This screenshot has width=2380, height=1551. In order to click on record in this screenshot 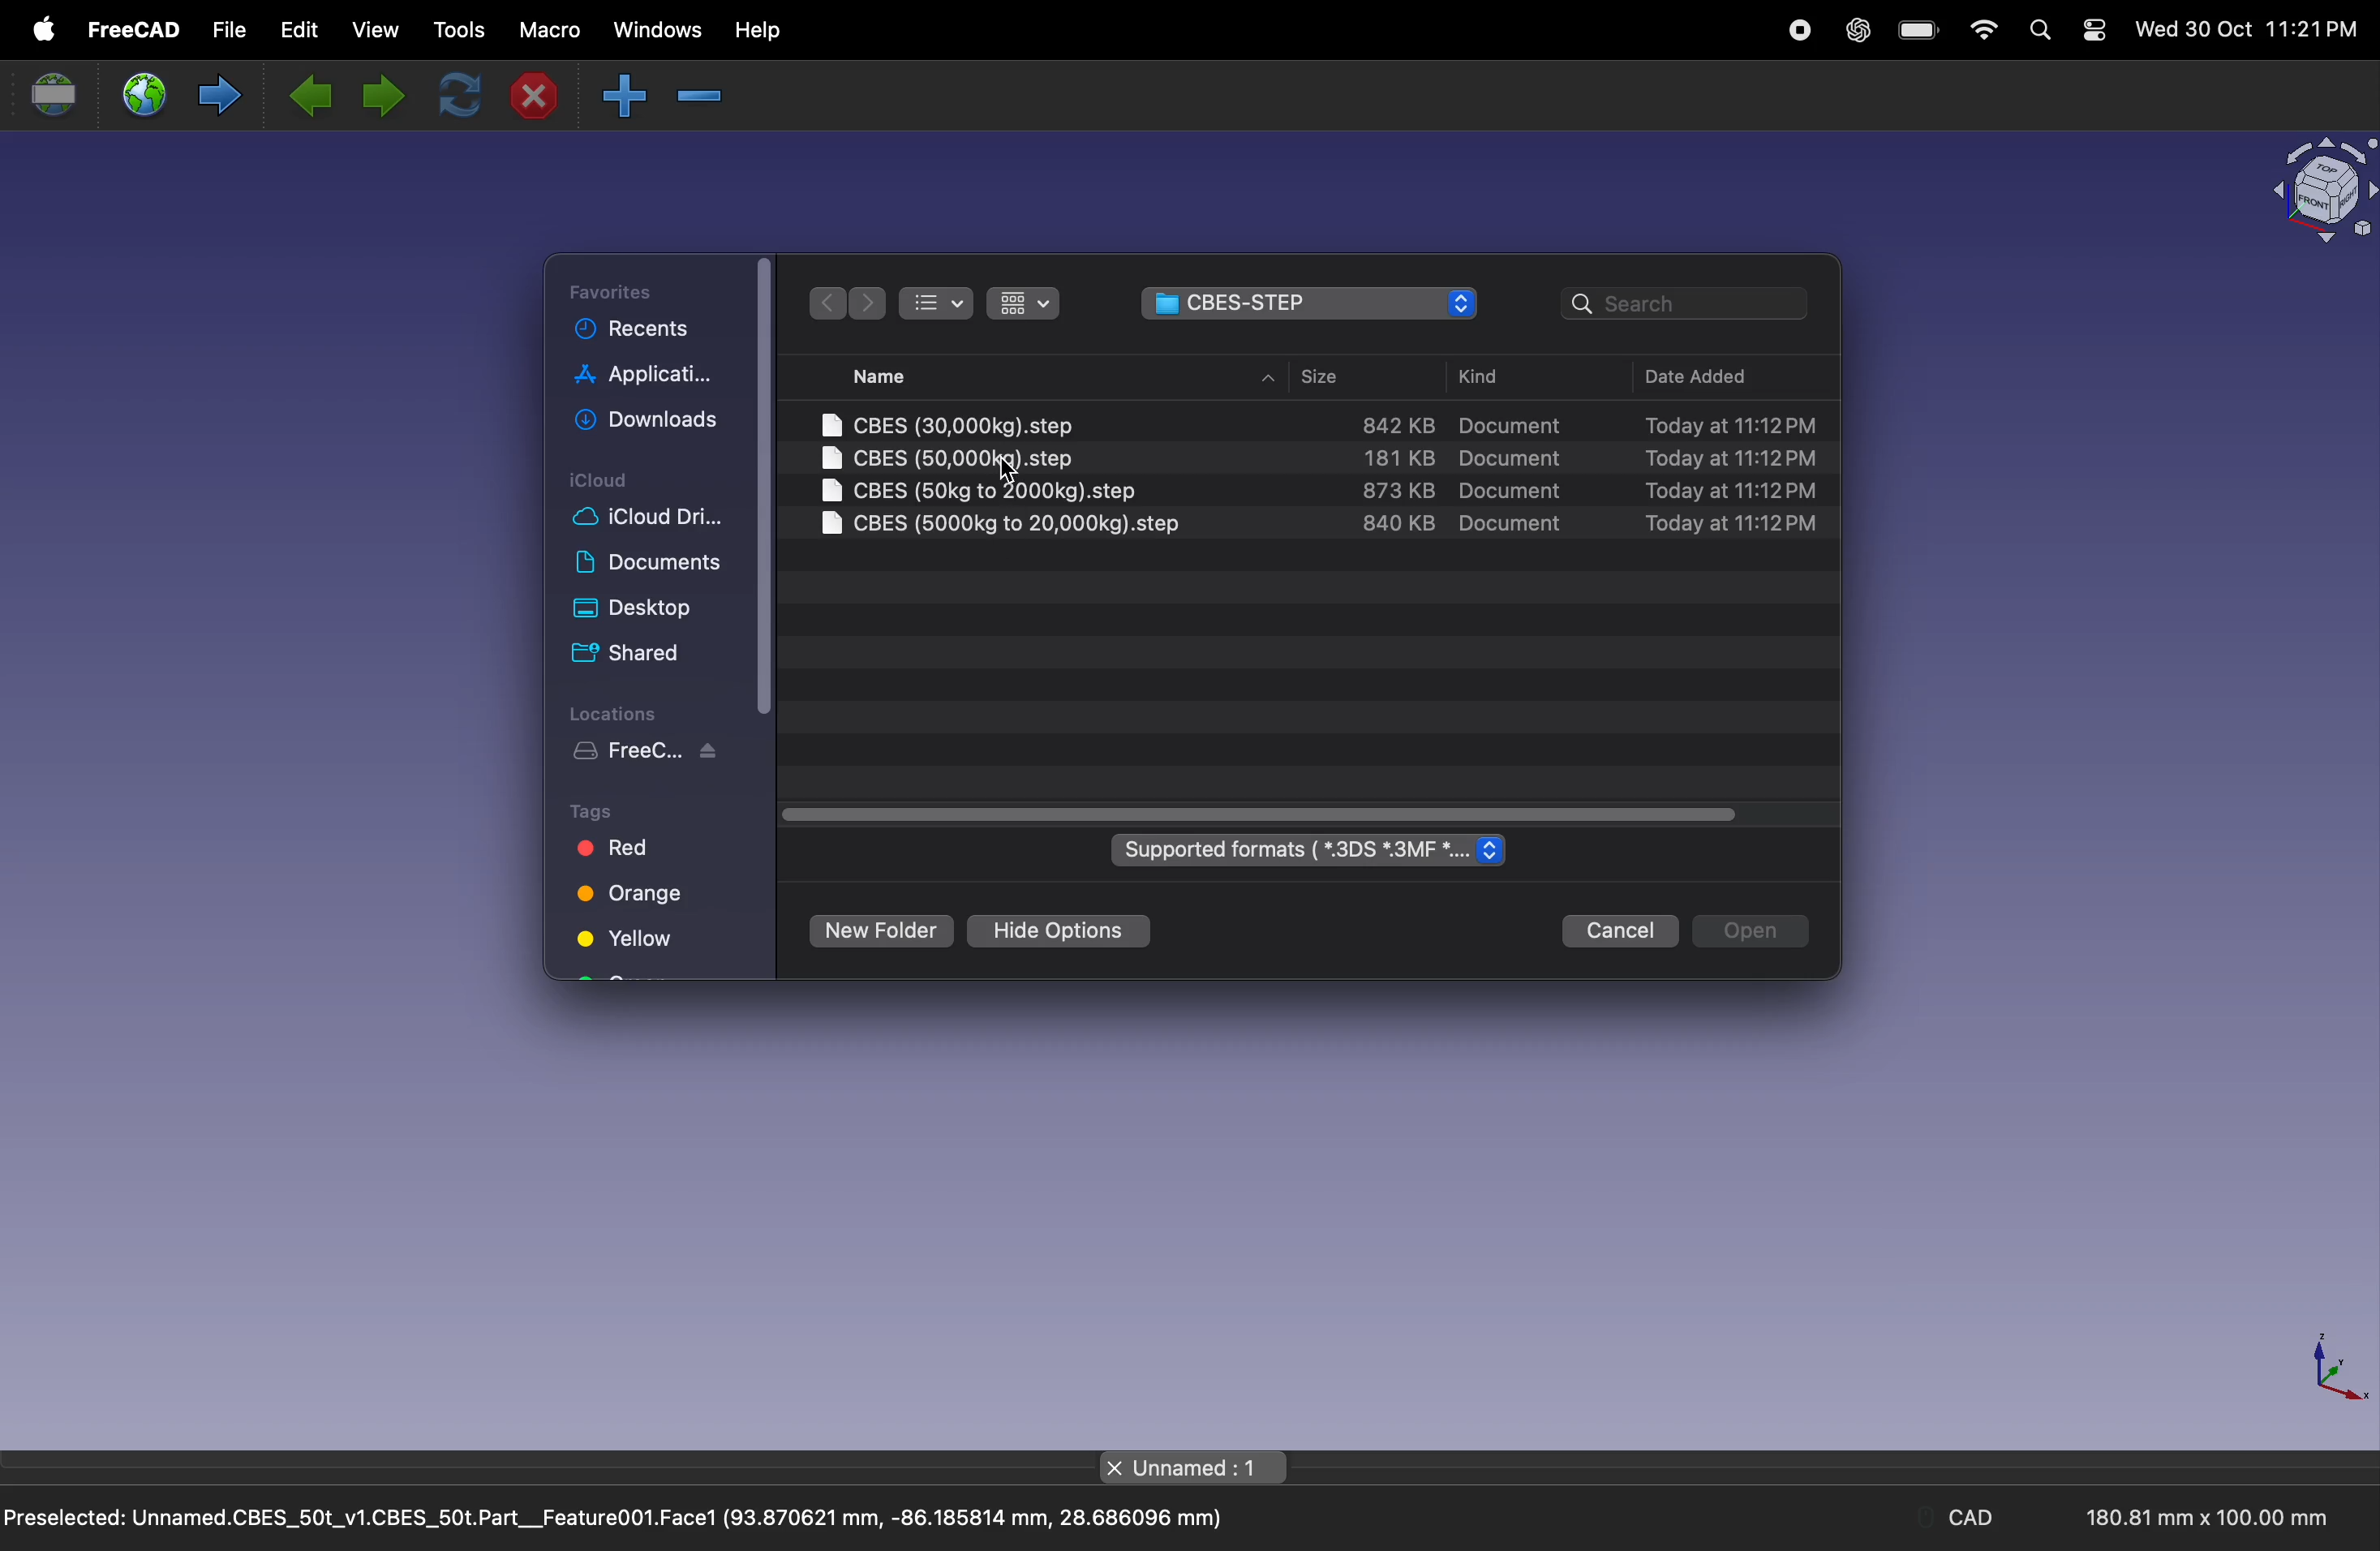, I will do `click(1799, 31)`.